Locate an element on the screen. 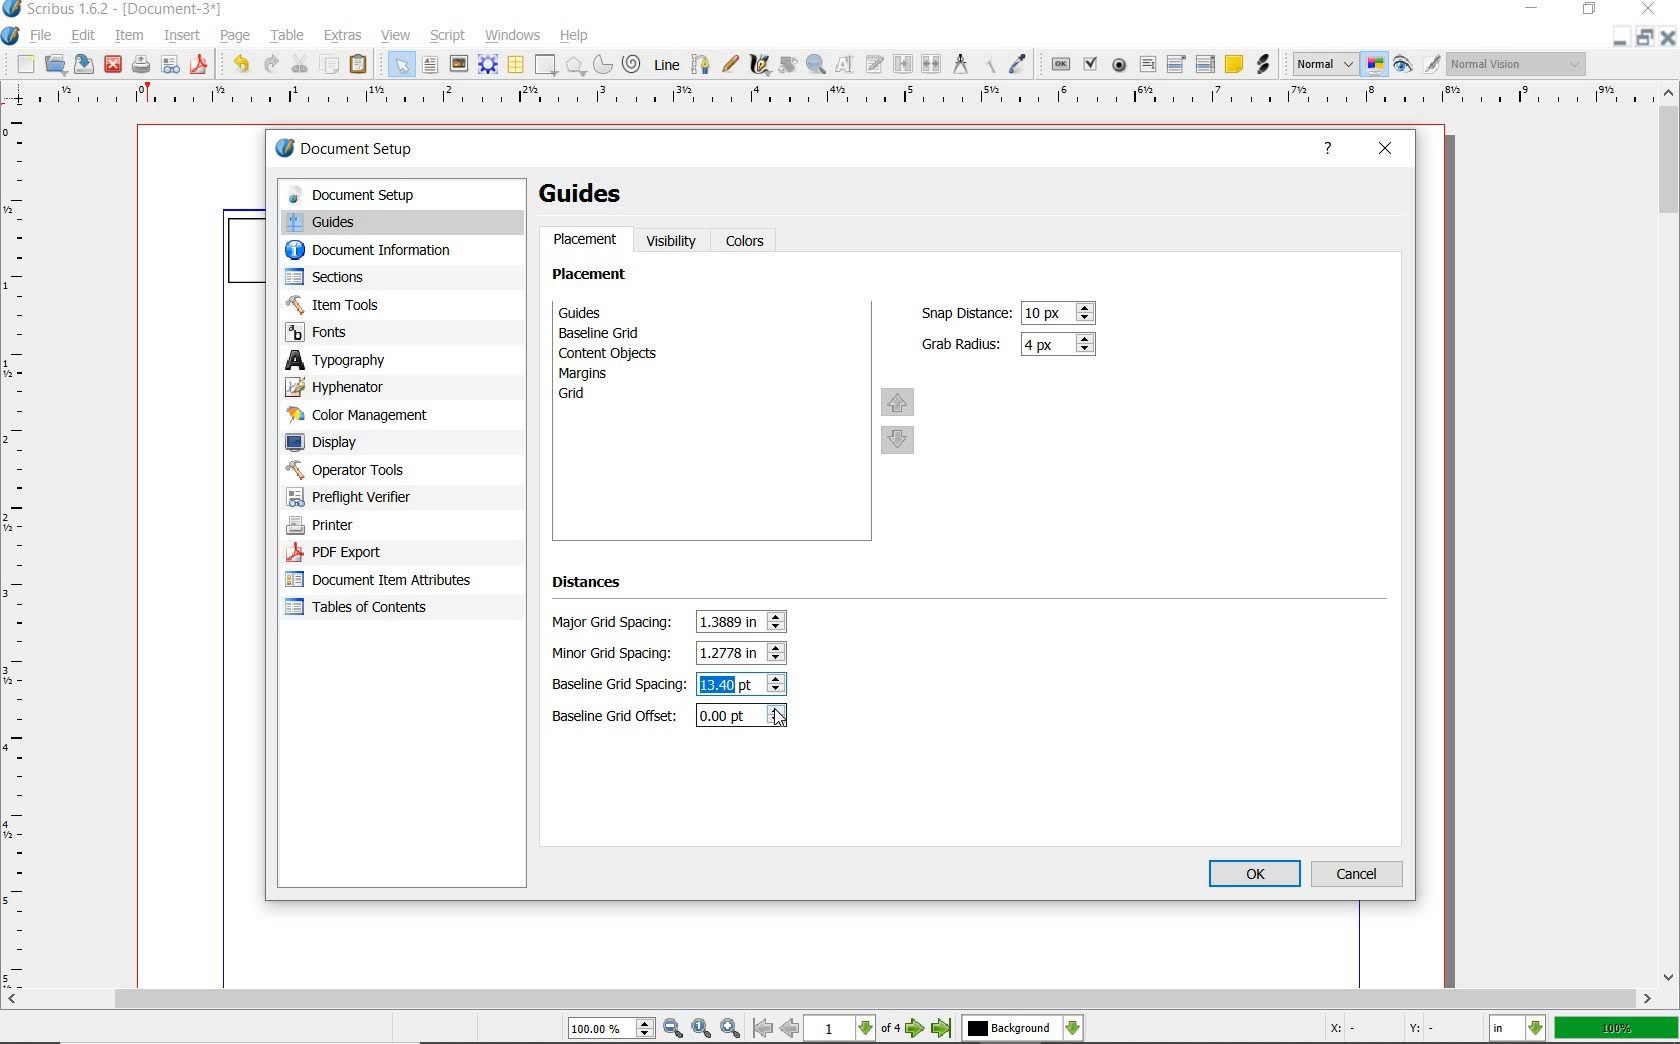 This screenshot has width=1680, height=1044. document item attributes is located at coordinates (383, 579).